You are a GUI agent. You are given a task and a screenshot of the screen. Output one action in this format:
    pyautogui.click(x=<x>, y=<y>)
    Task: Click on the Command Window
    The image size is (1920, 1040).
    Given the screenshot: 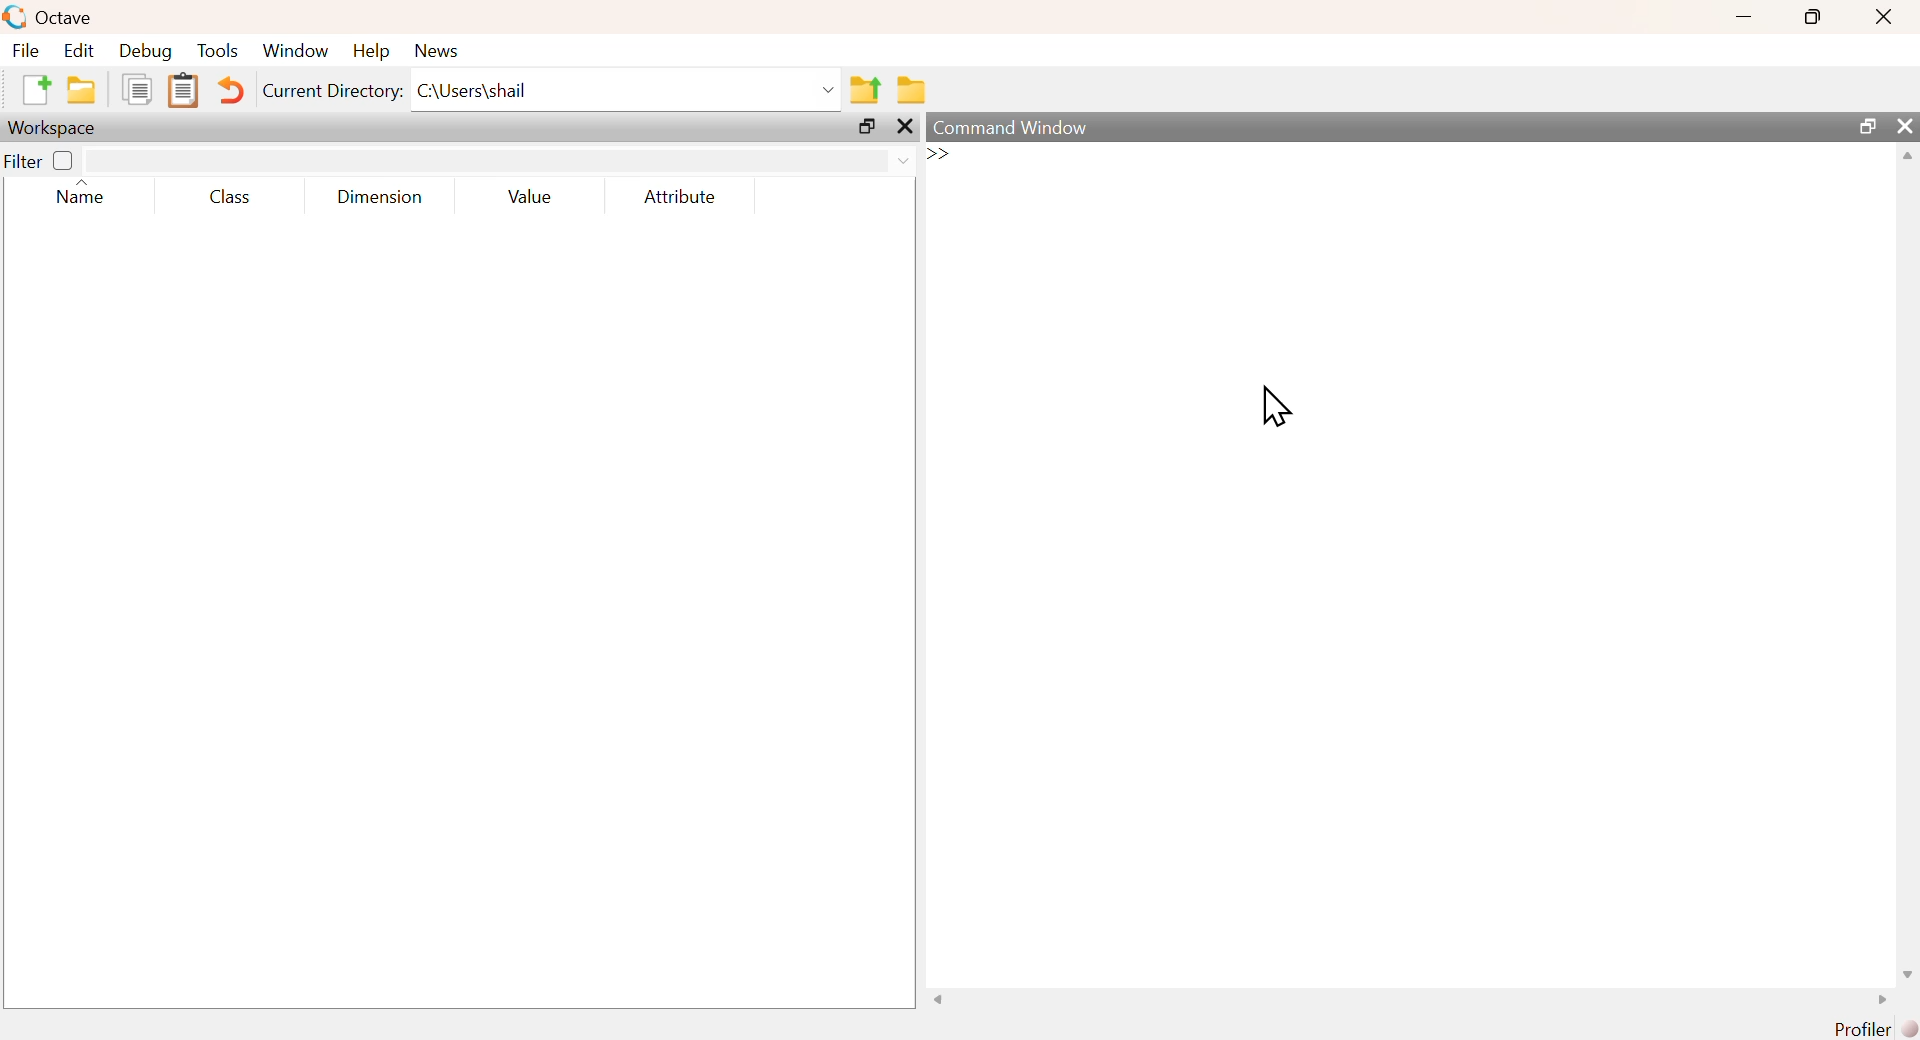 What is the action you would take?
    pyautogui.click(x=1016, y=128)
    